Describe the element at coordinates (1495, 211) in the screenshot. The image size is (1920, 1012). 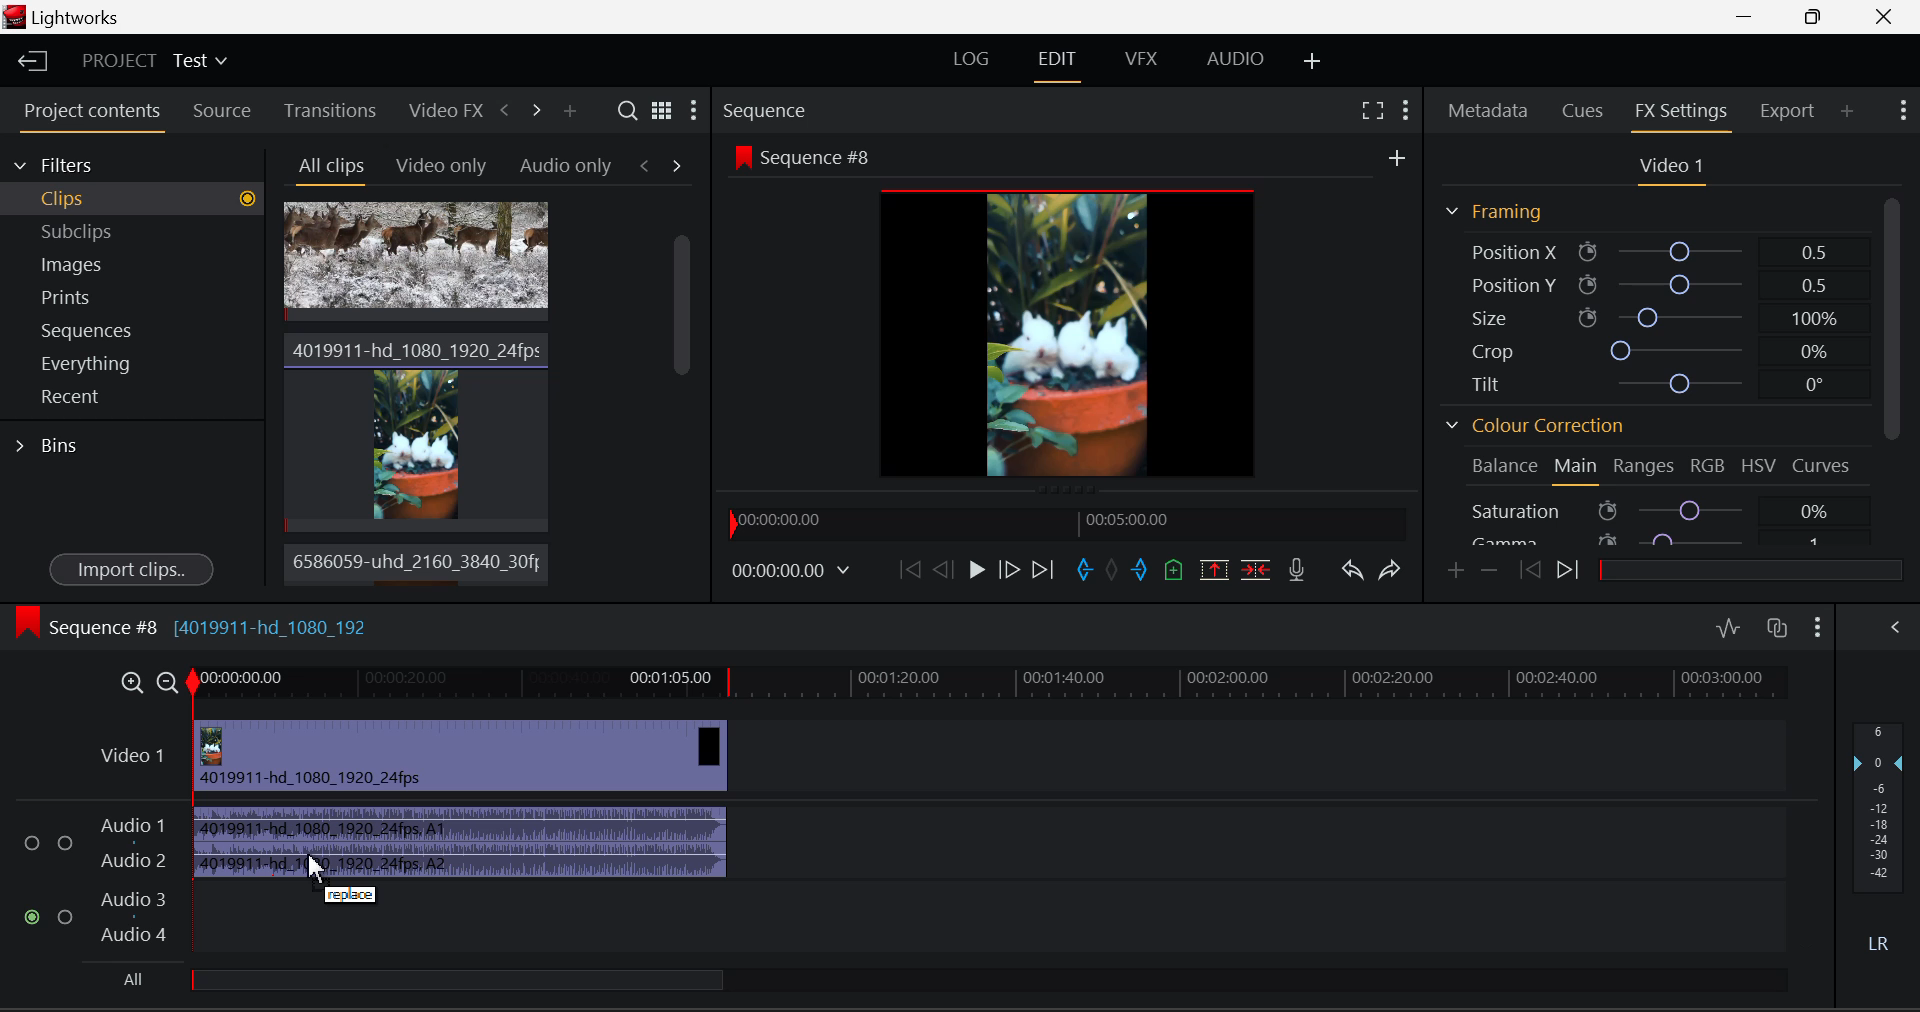
I see `Framing` at that location.